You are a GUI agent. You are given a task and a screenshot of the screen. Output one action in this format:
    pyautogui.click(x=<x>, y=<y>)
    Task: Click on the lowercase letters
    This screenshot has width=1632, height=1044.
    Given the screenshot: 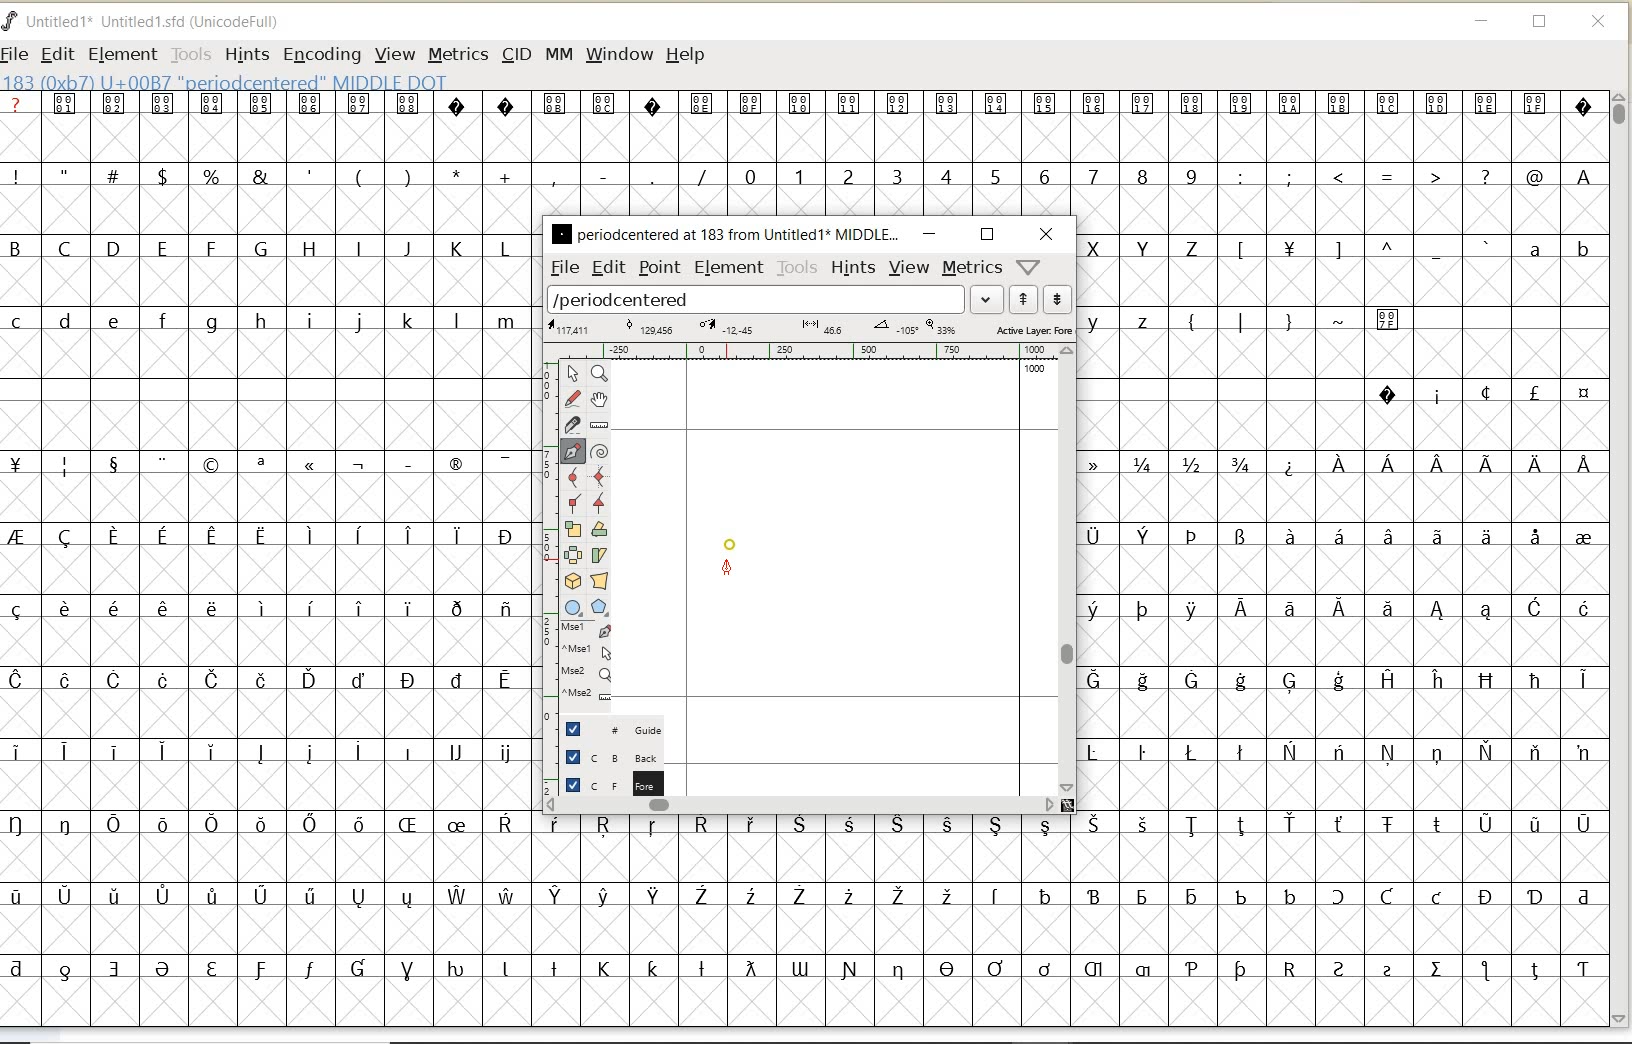 What is the action you would take?
    pyautogui.click(x=1130, y=320)
    